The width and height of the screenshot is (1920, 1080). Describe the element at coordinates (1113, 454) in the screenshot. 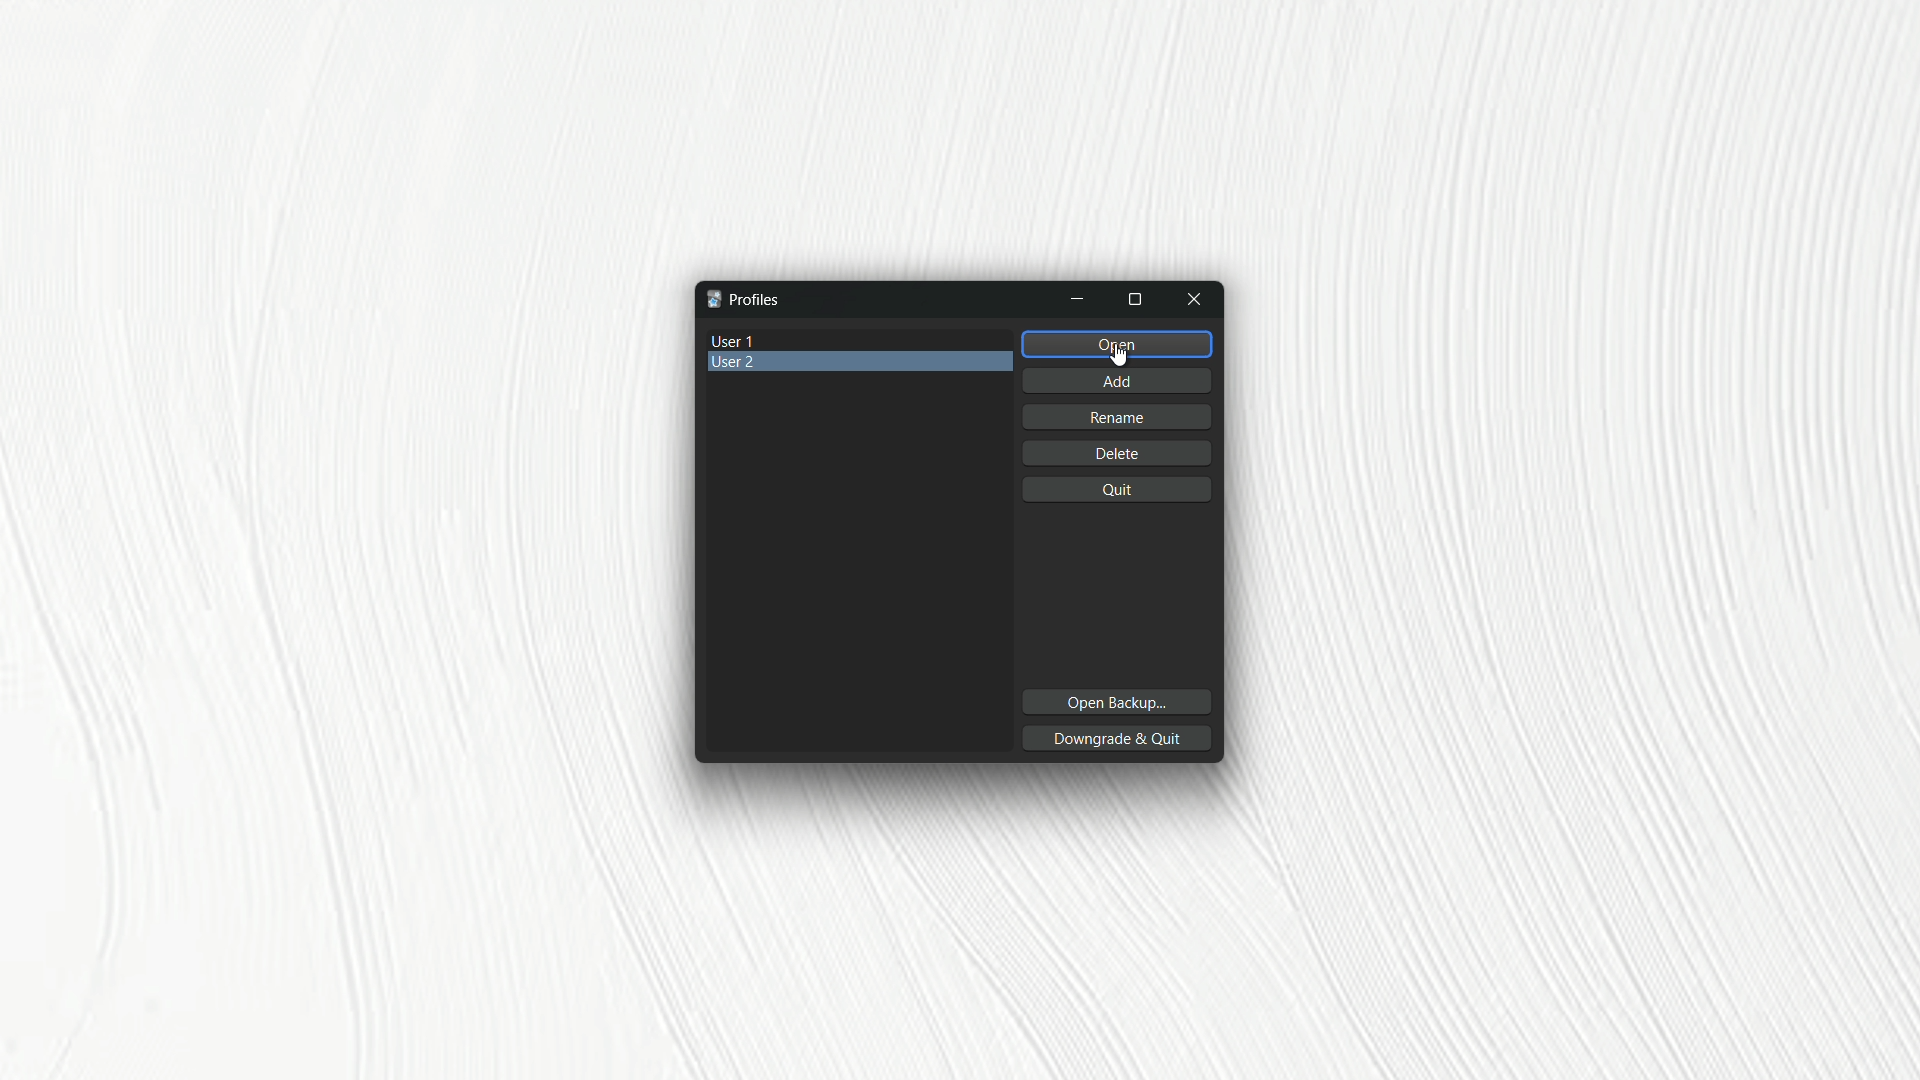

I see `Delete` at that location.